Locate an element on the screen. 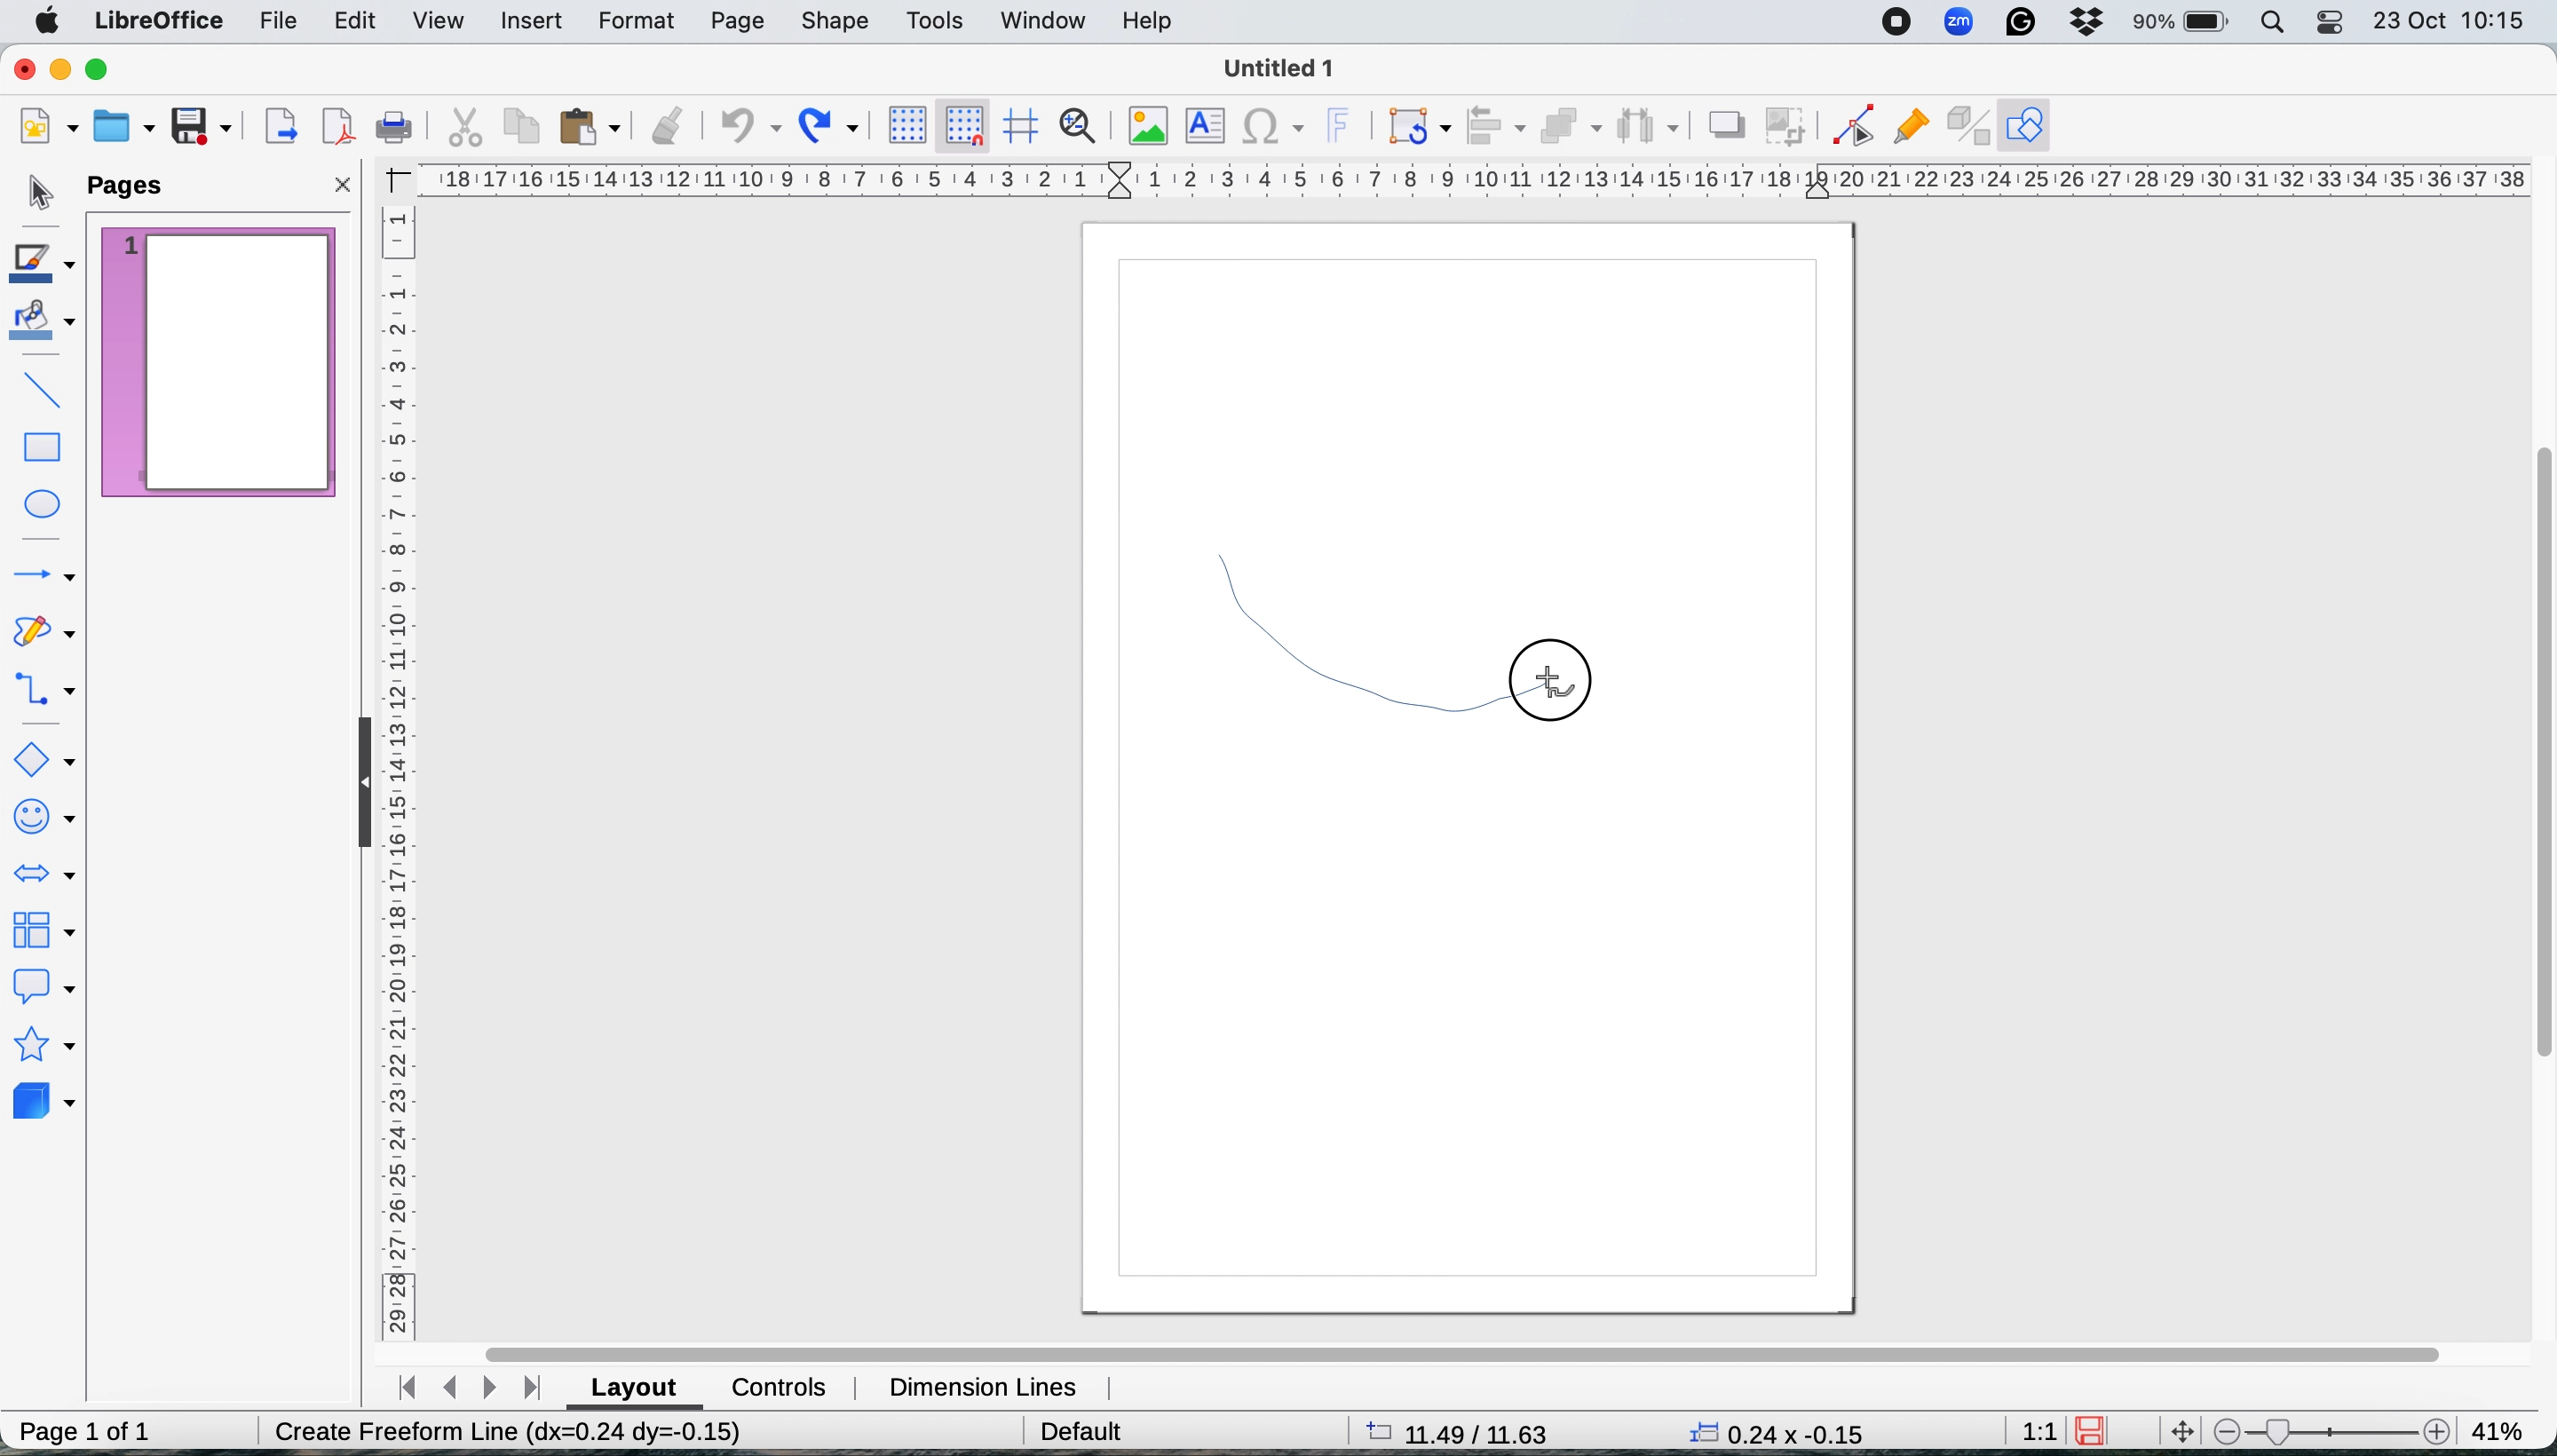 The image size is (2557, 1456). symbol shapes is located at coordinates (47, 818).